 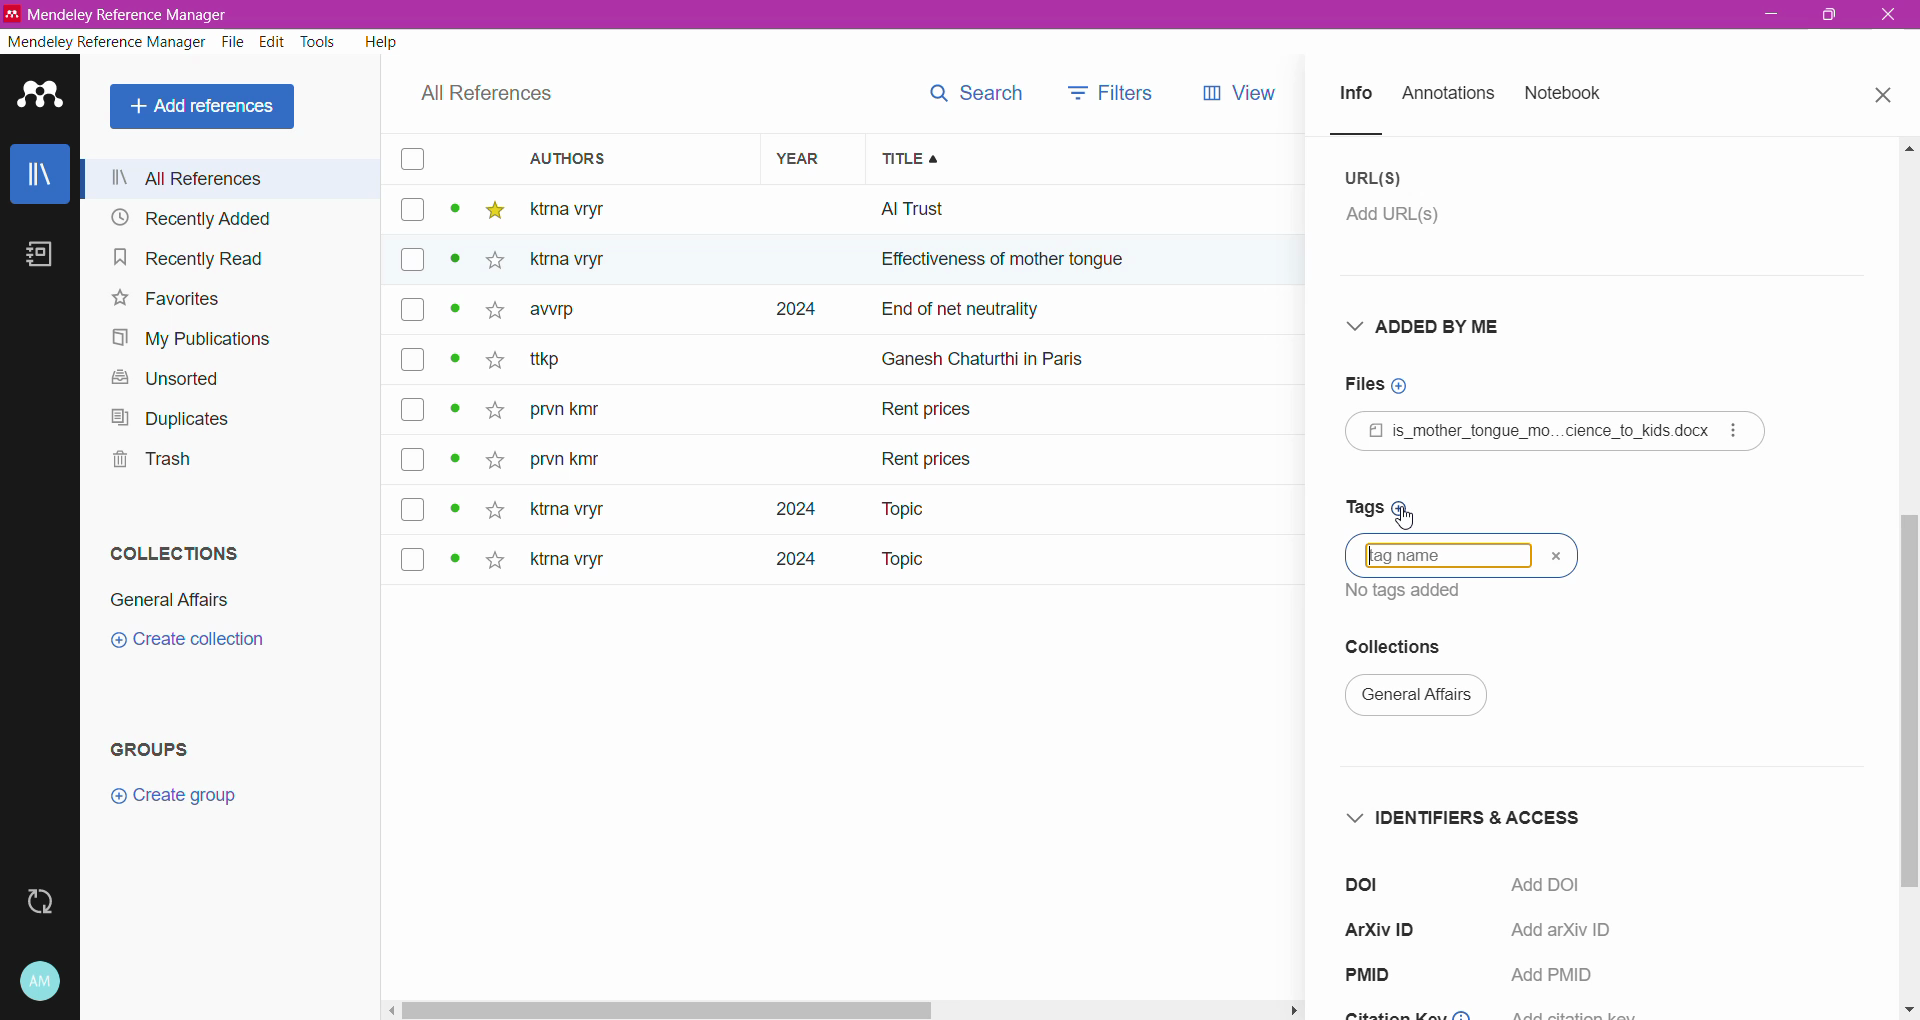 What do you see at coordinates (136, 14) in the screenshot?
I see `Application Name` at bounding box center [136, 14].